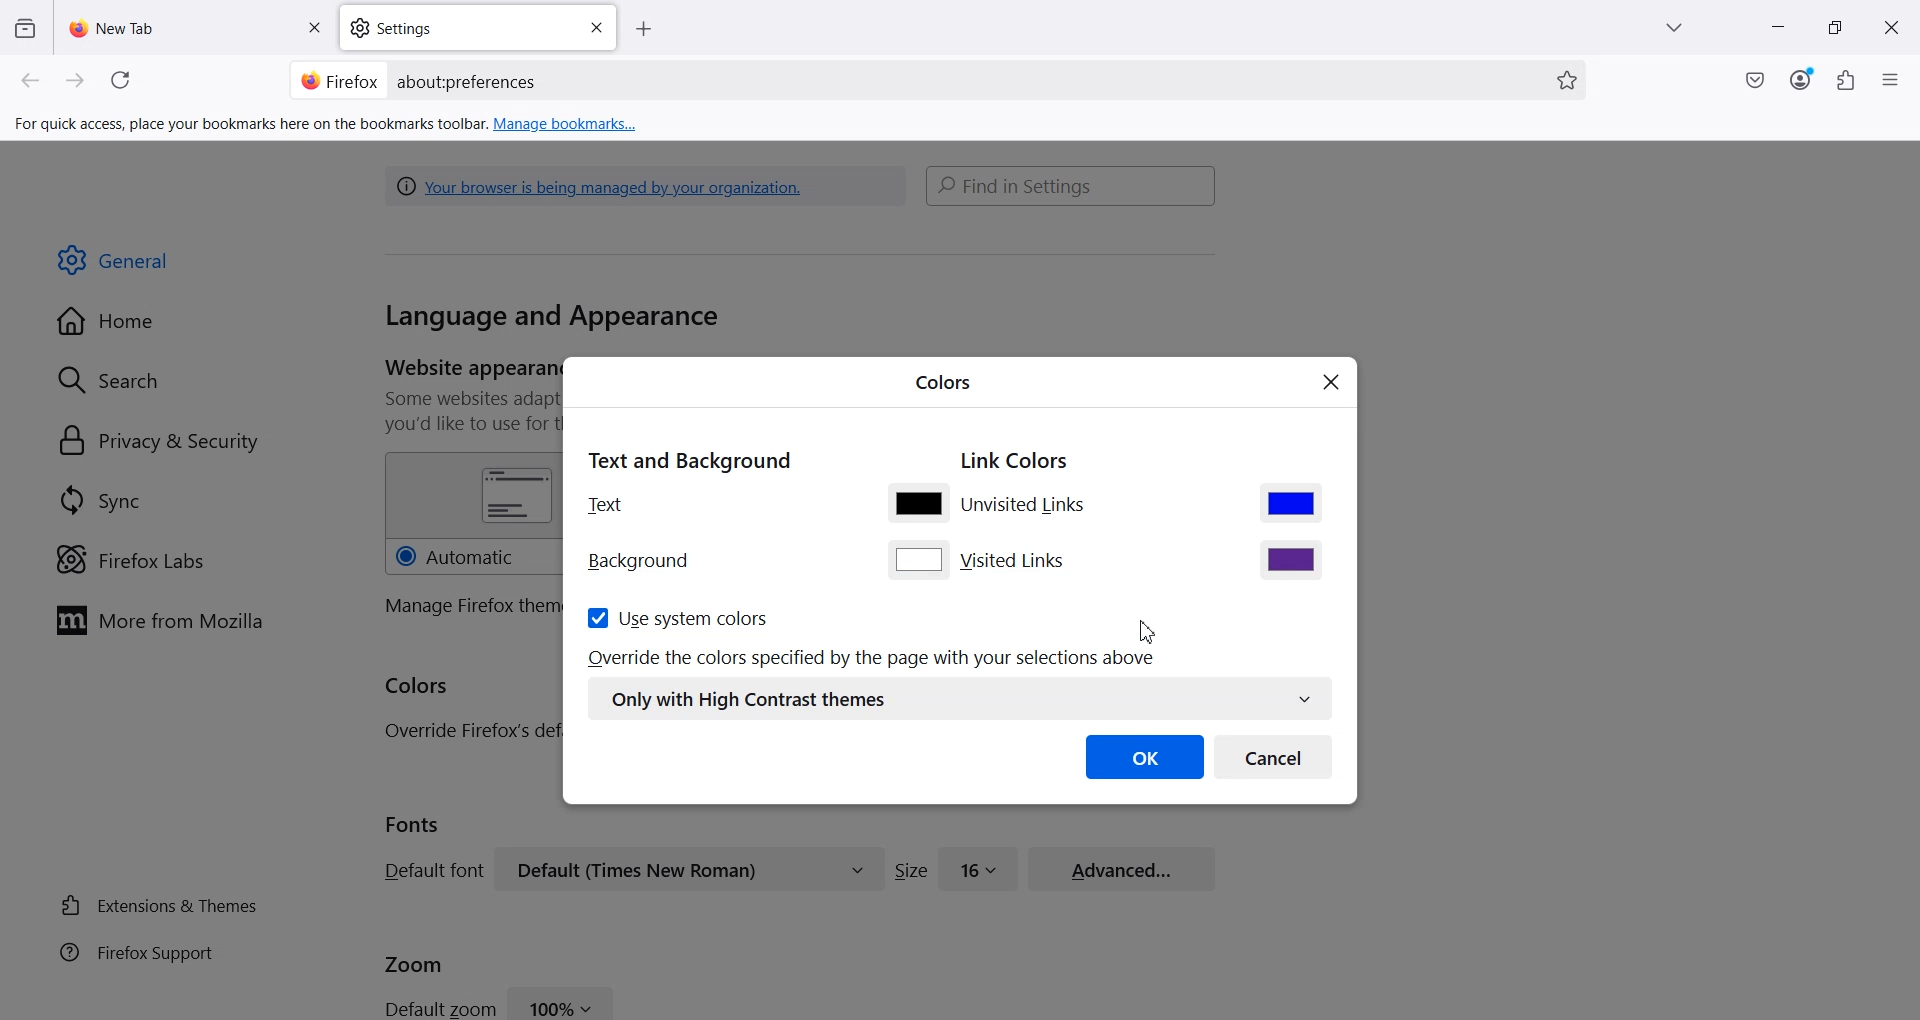  I want to click on @ Your browser is being managed by your organization., so click(605, 185).